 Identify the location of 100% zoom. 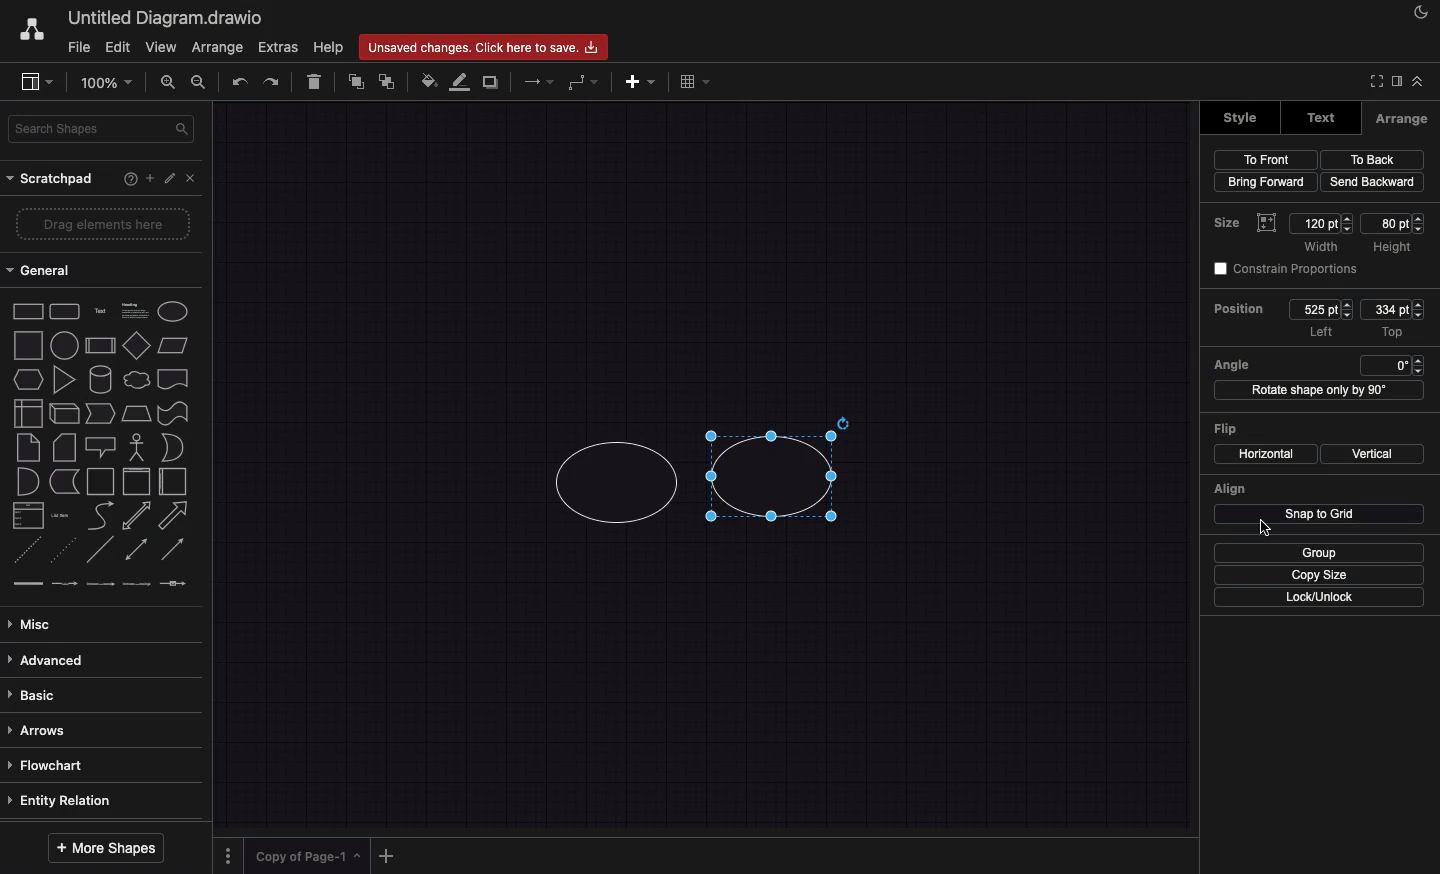
(104, 83).